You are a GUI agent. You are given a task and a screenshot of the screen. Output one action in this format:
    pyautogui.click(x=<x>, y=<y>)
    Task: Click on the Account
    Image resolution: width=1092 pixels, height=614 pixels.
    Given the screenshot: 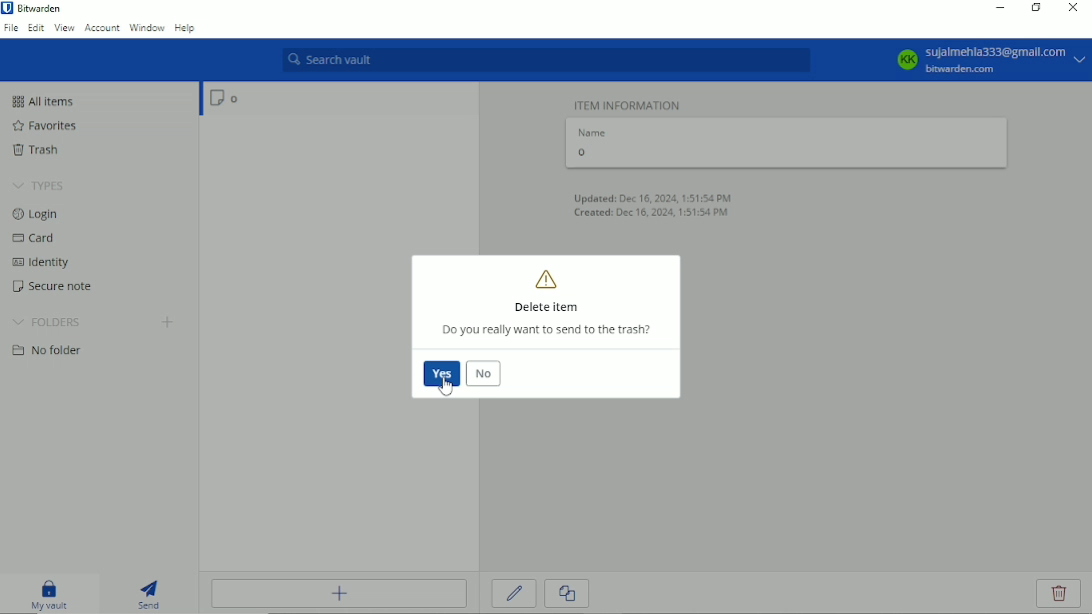 What is the action you would take?
    pyautogui.click(x=101, y=29)
    